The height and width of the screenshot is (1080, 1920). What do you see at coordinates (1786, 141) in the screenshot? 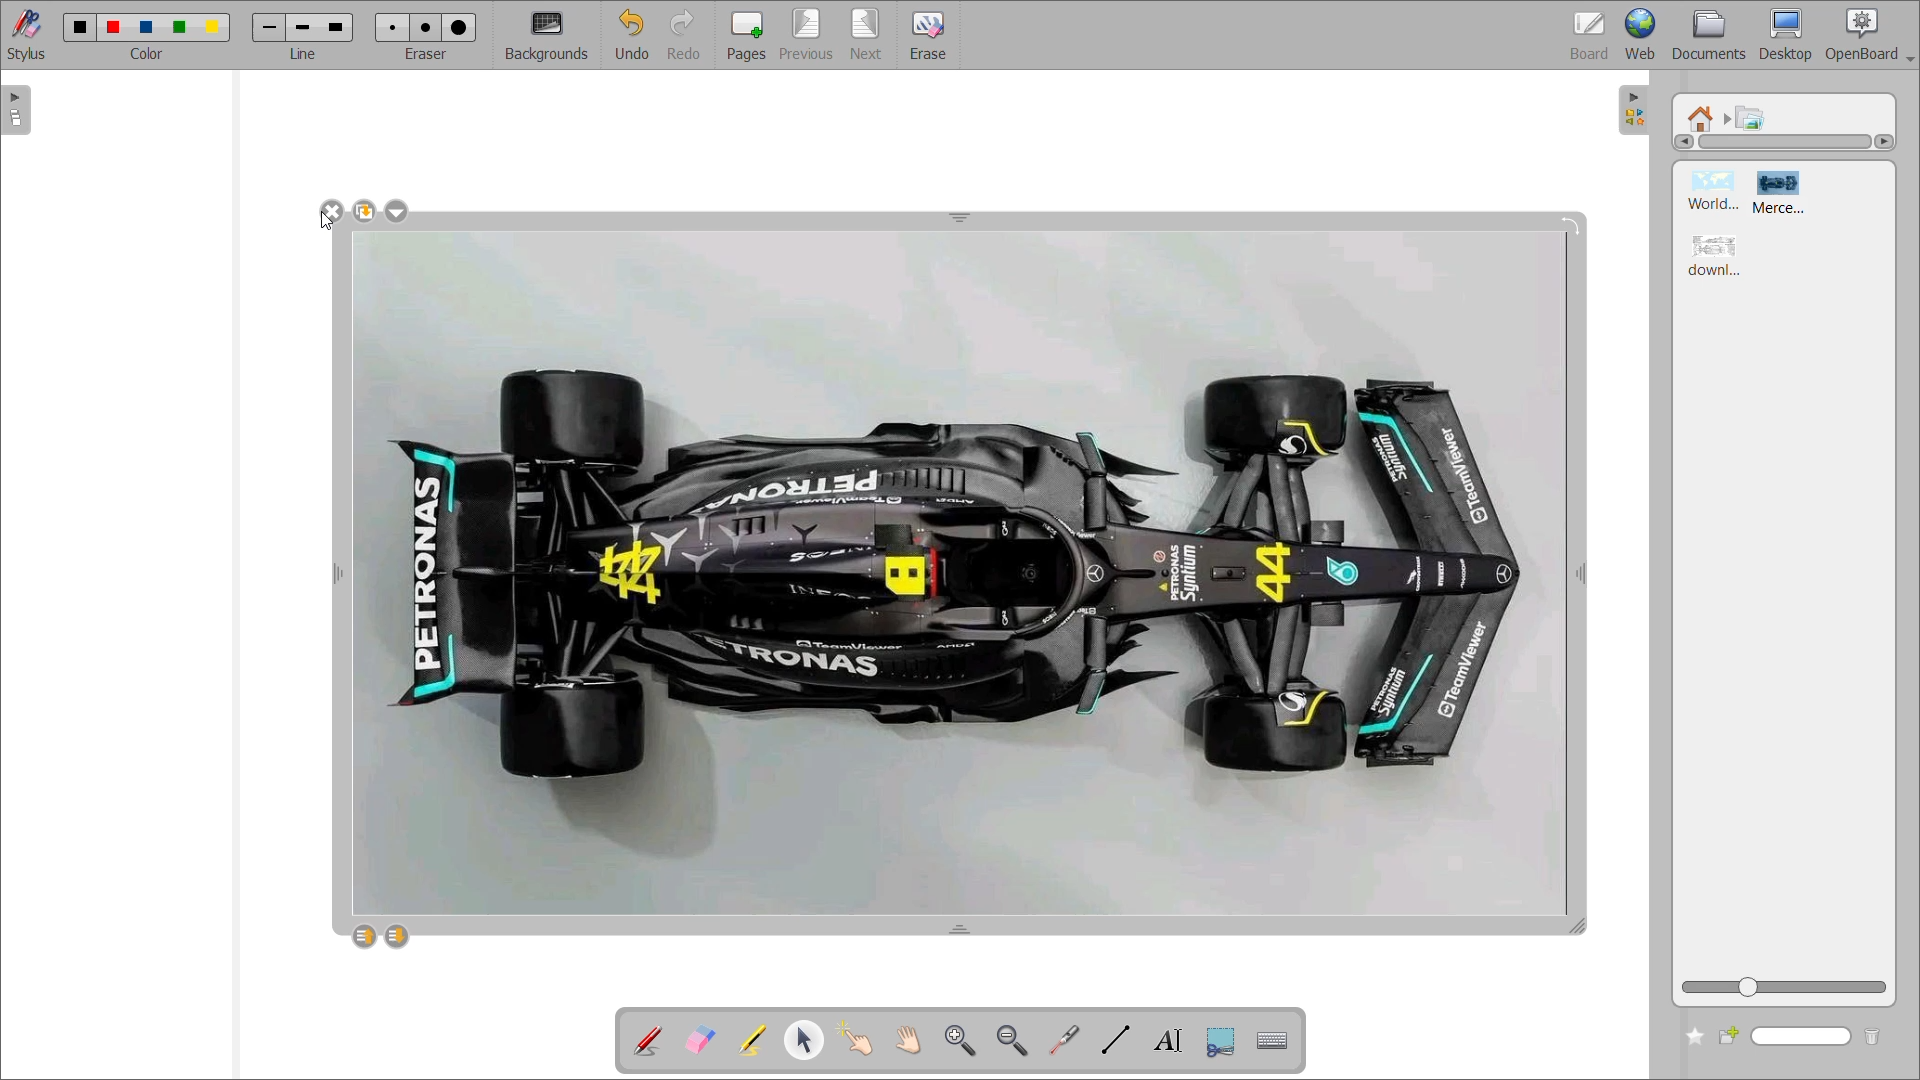
I see `horizontal scroll bar` at bounding box center [1786, 141].